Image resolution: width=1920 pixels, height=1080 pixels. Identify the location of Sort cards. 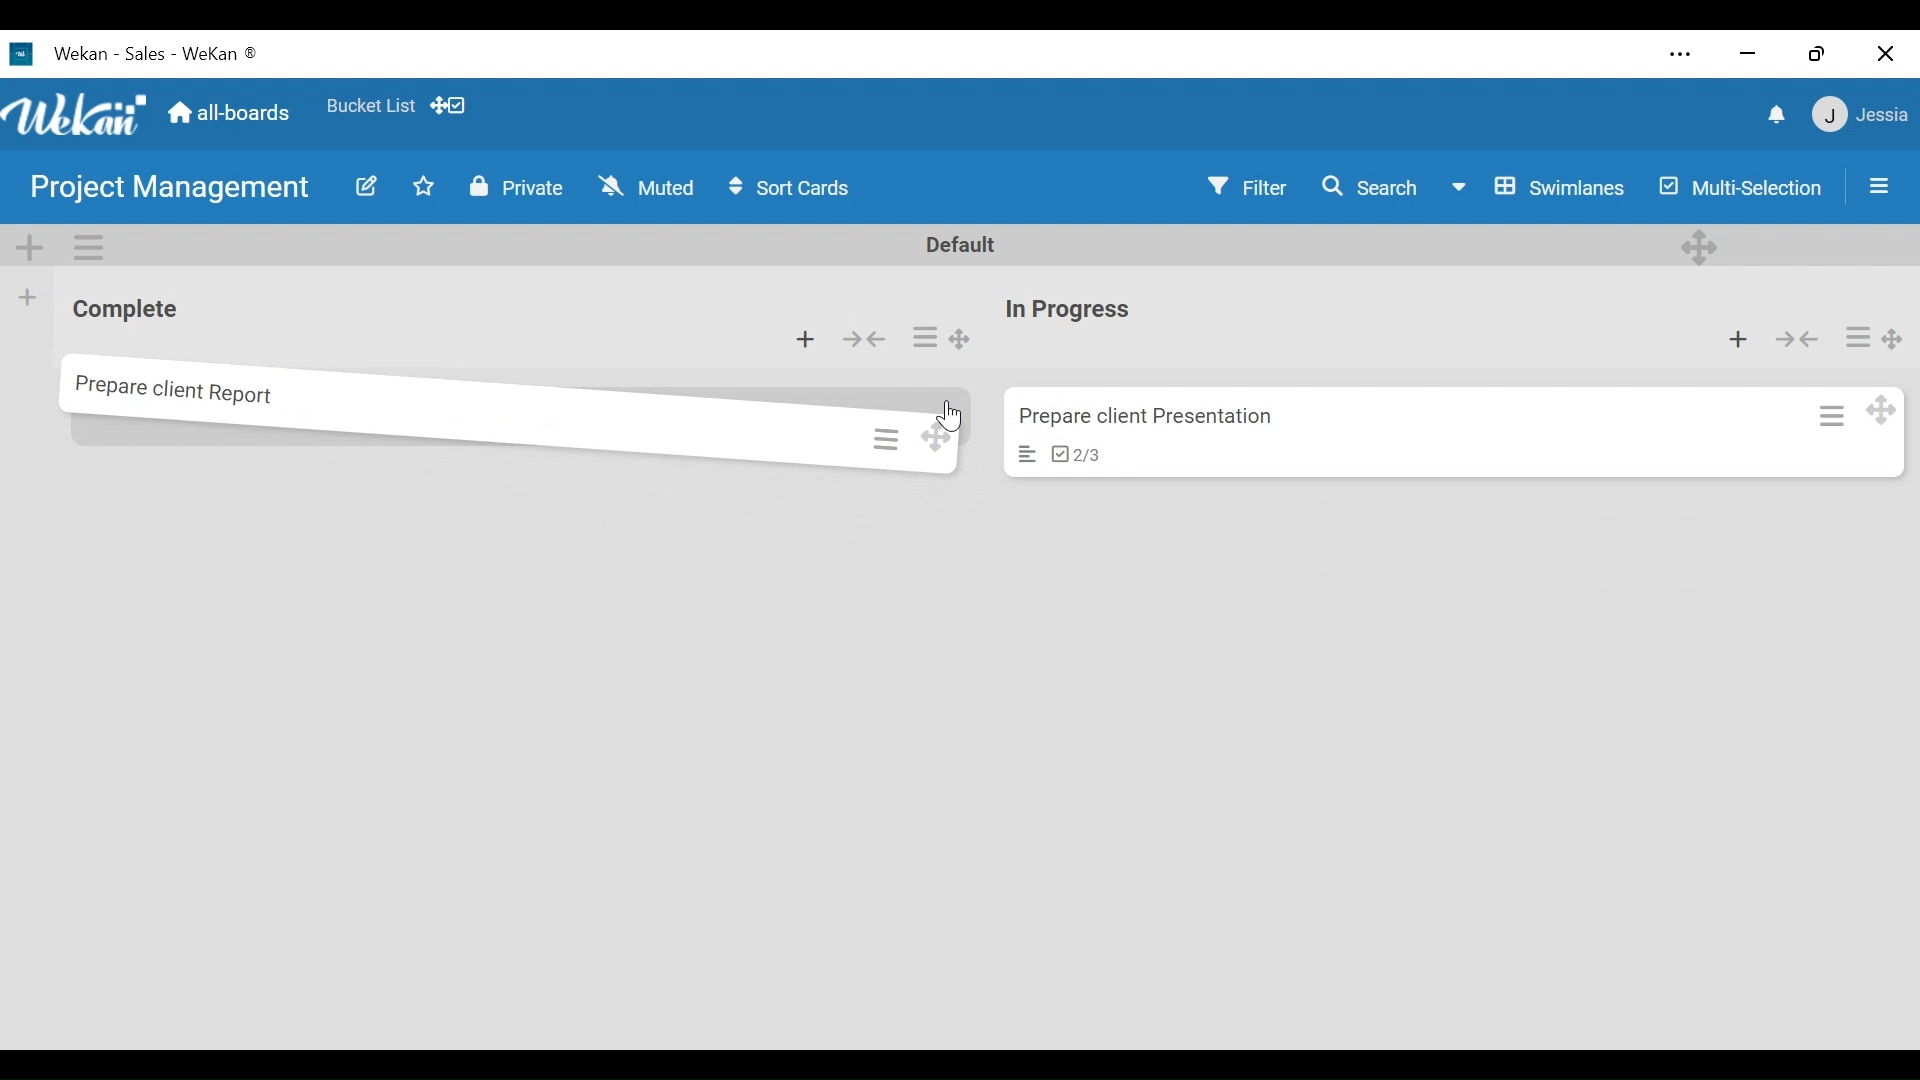
(794, 188).